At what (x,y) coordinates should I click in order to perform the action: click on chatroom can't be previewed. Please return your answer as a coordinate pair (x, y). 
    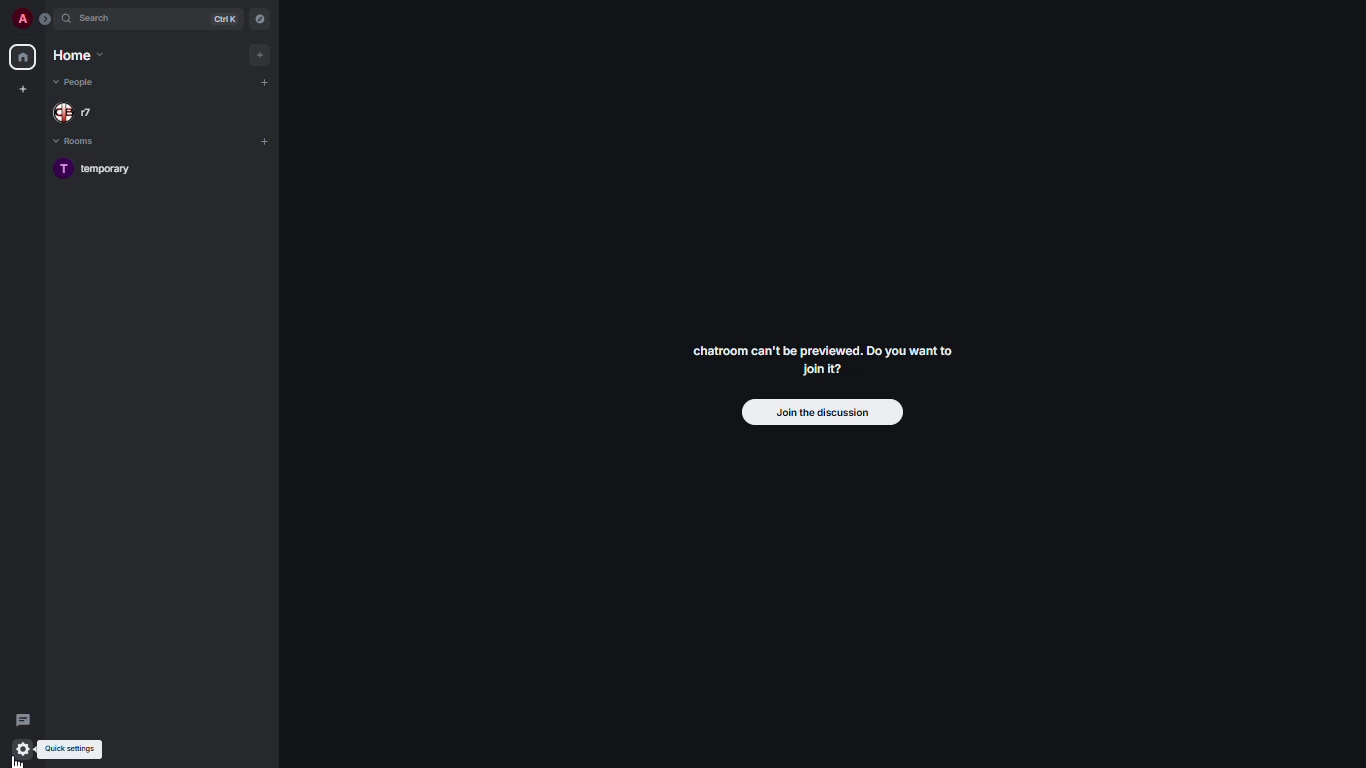
    Looking at the image, I should click on (827, 363).